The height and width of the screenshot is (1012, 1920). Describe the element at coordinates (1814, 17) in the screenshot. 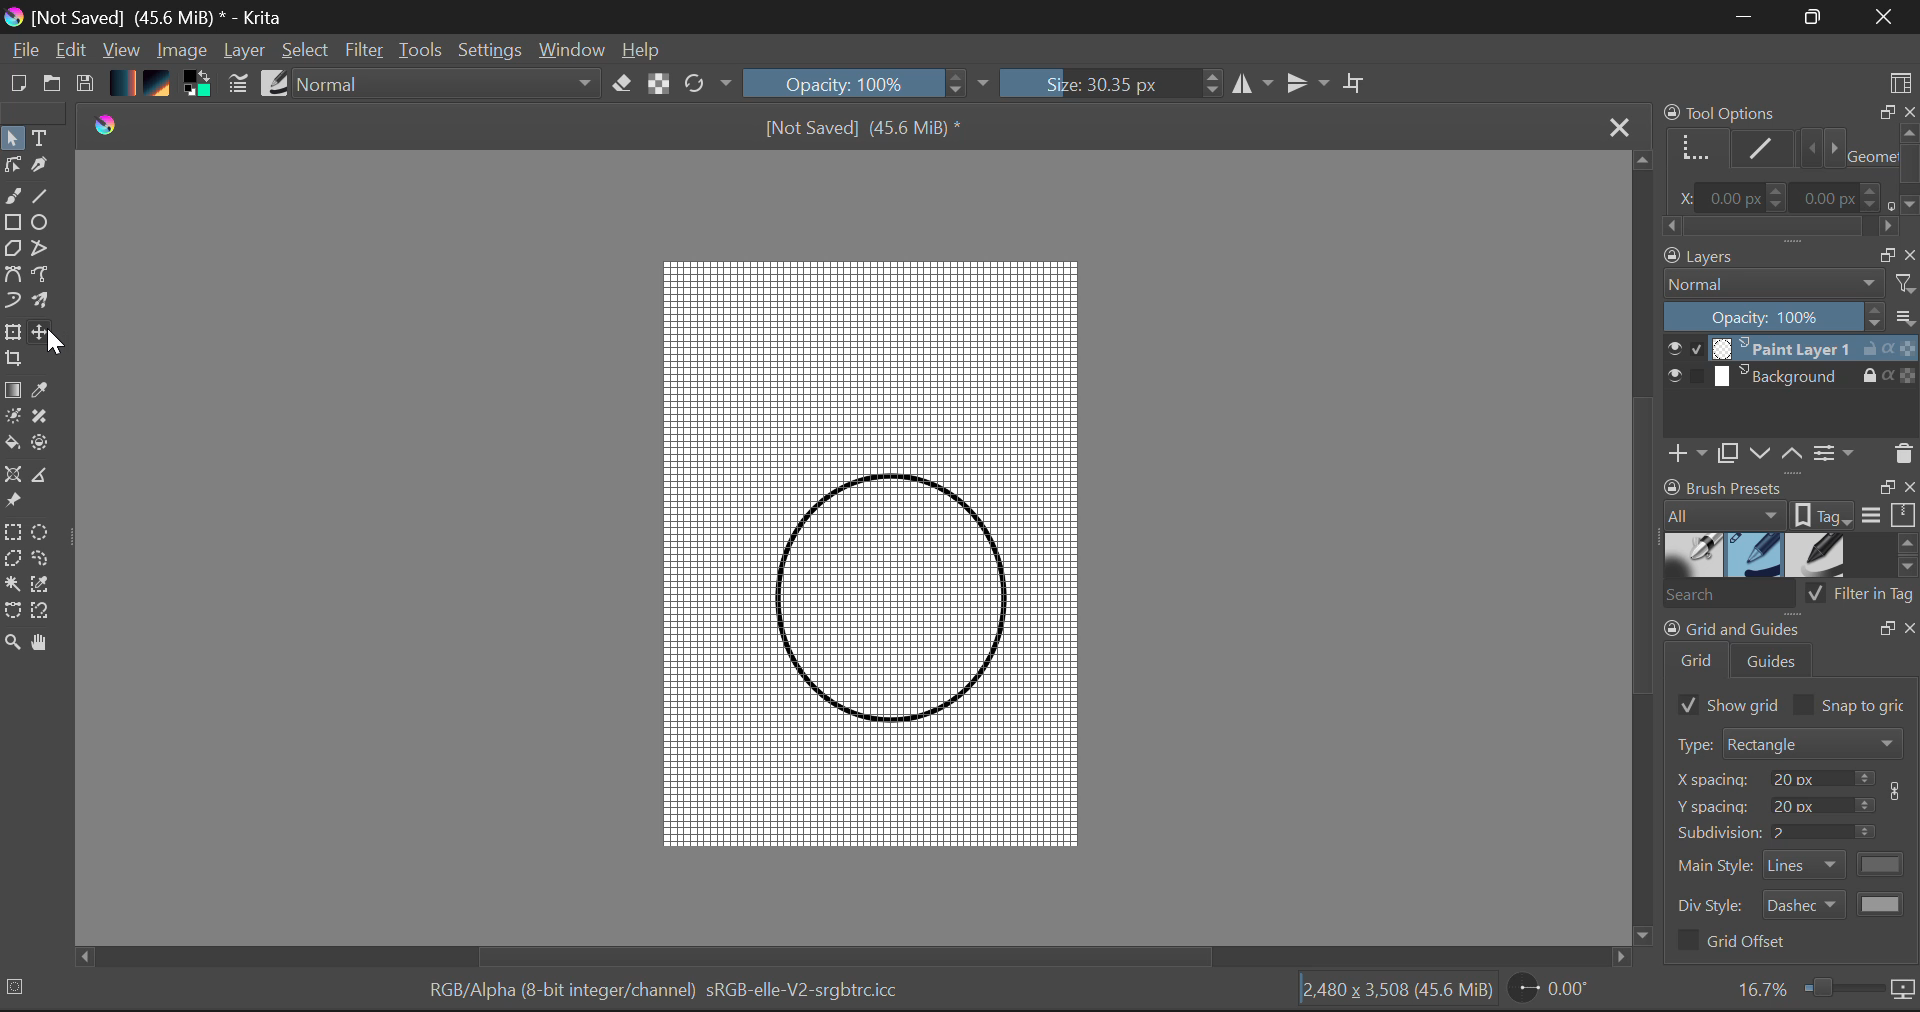

I see `Minimize` at that location.